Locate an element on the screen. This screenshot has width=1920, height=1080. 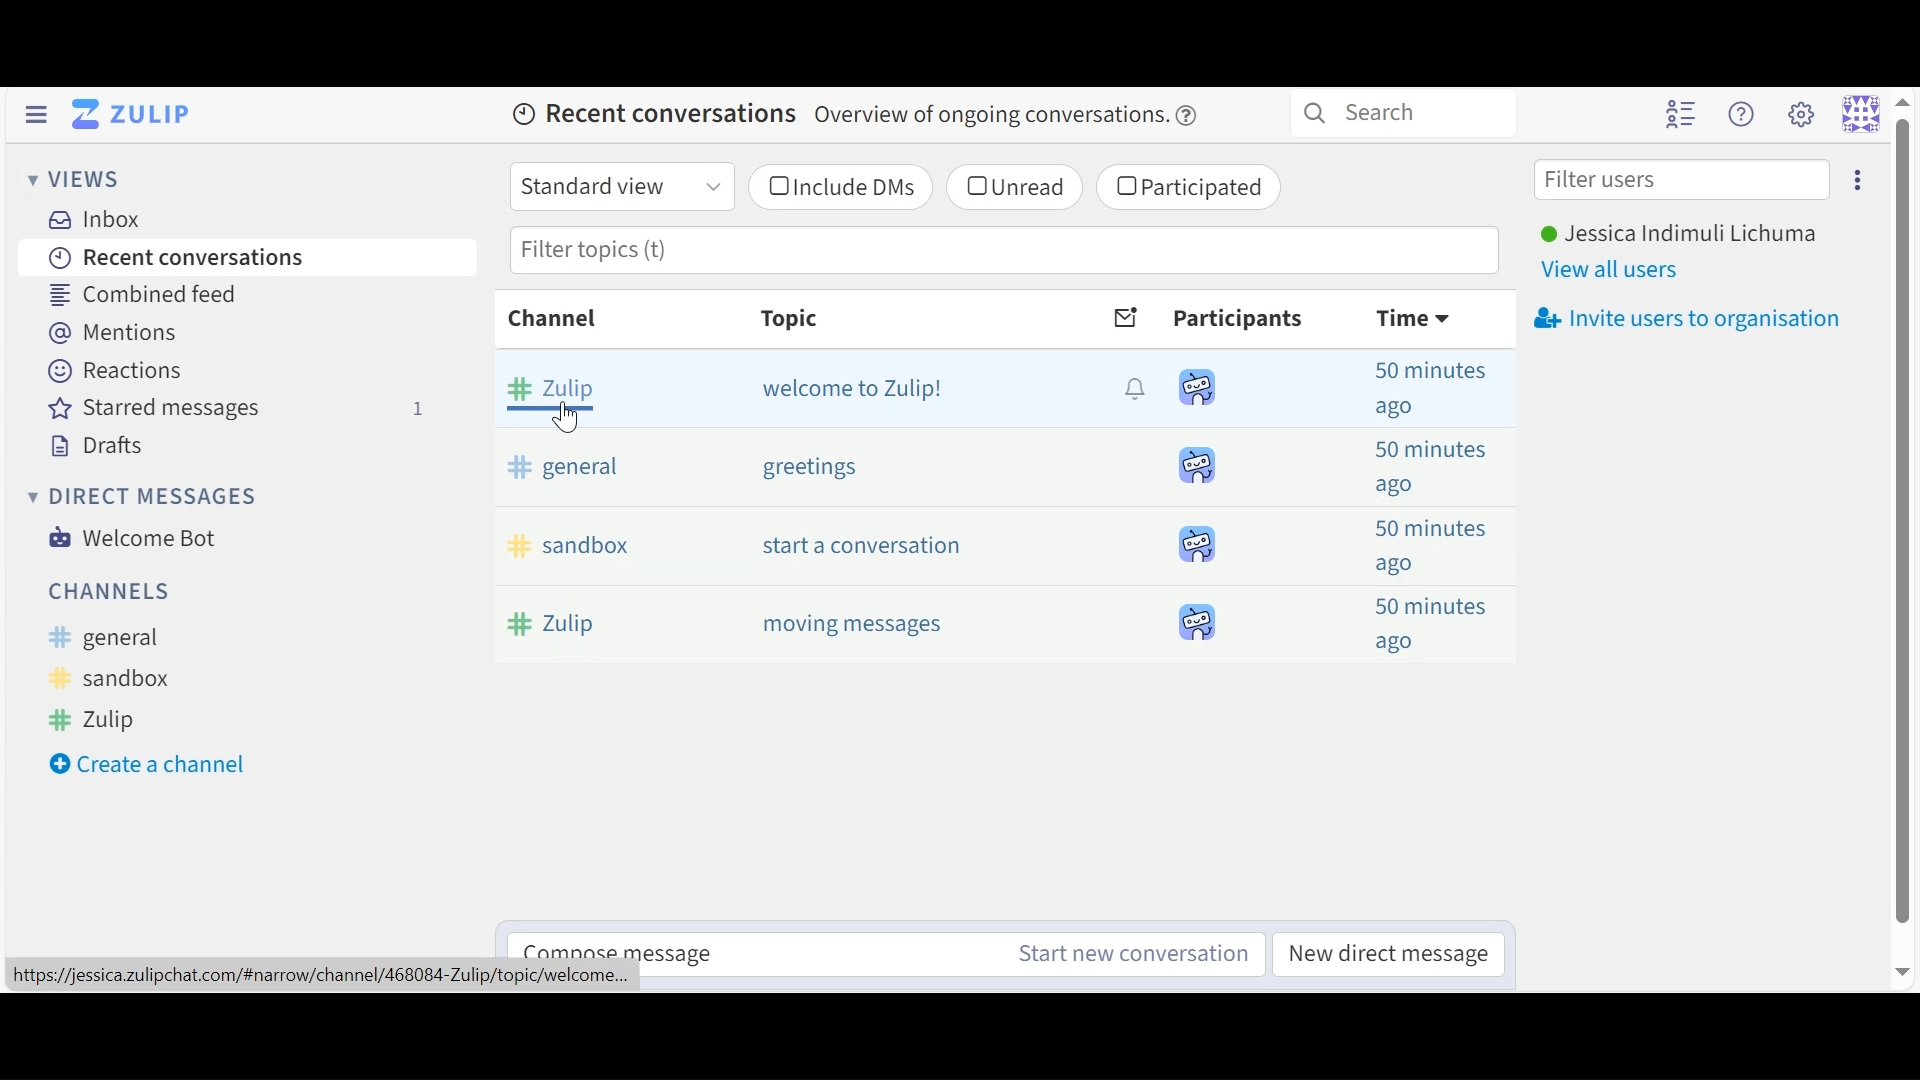
Time is located at coordinates (1415, 319).